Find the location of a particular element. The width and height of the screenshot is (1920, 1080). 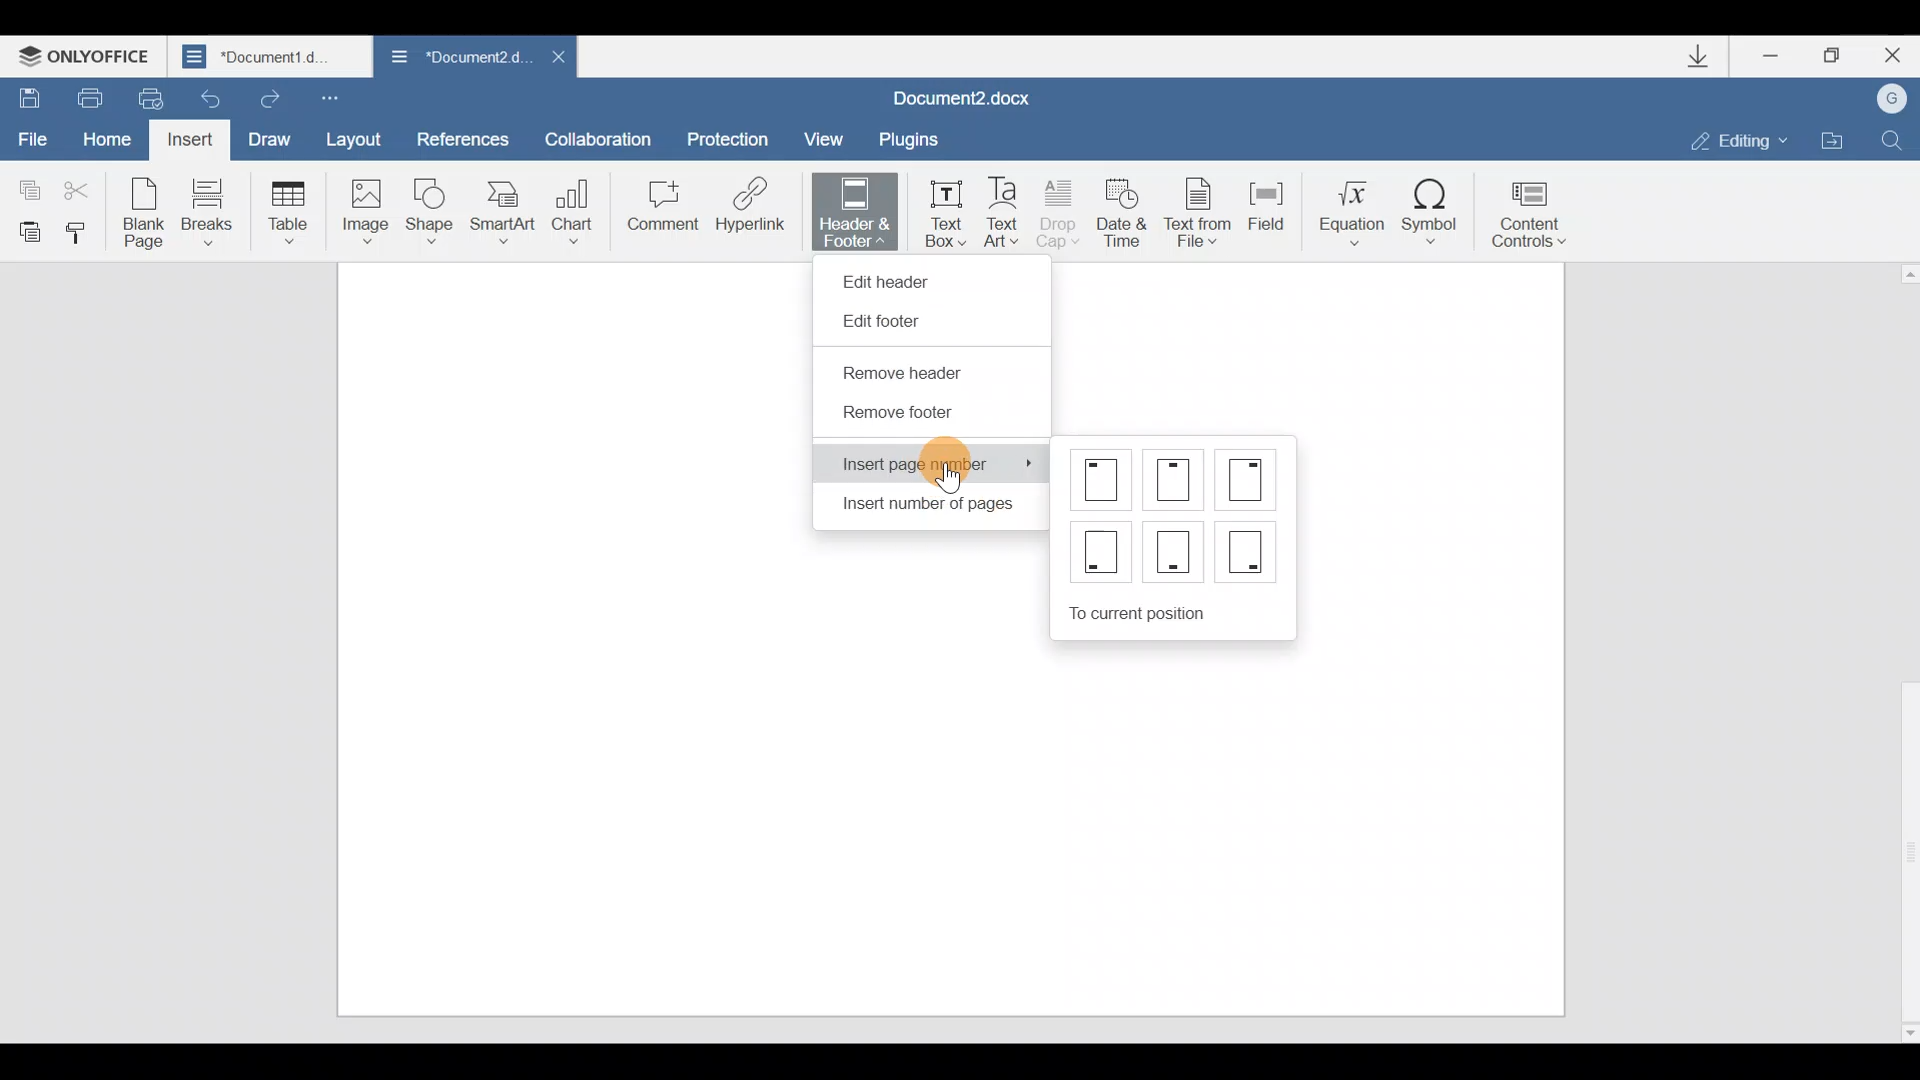

Redo is located at coordinates (272, 101).